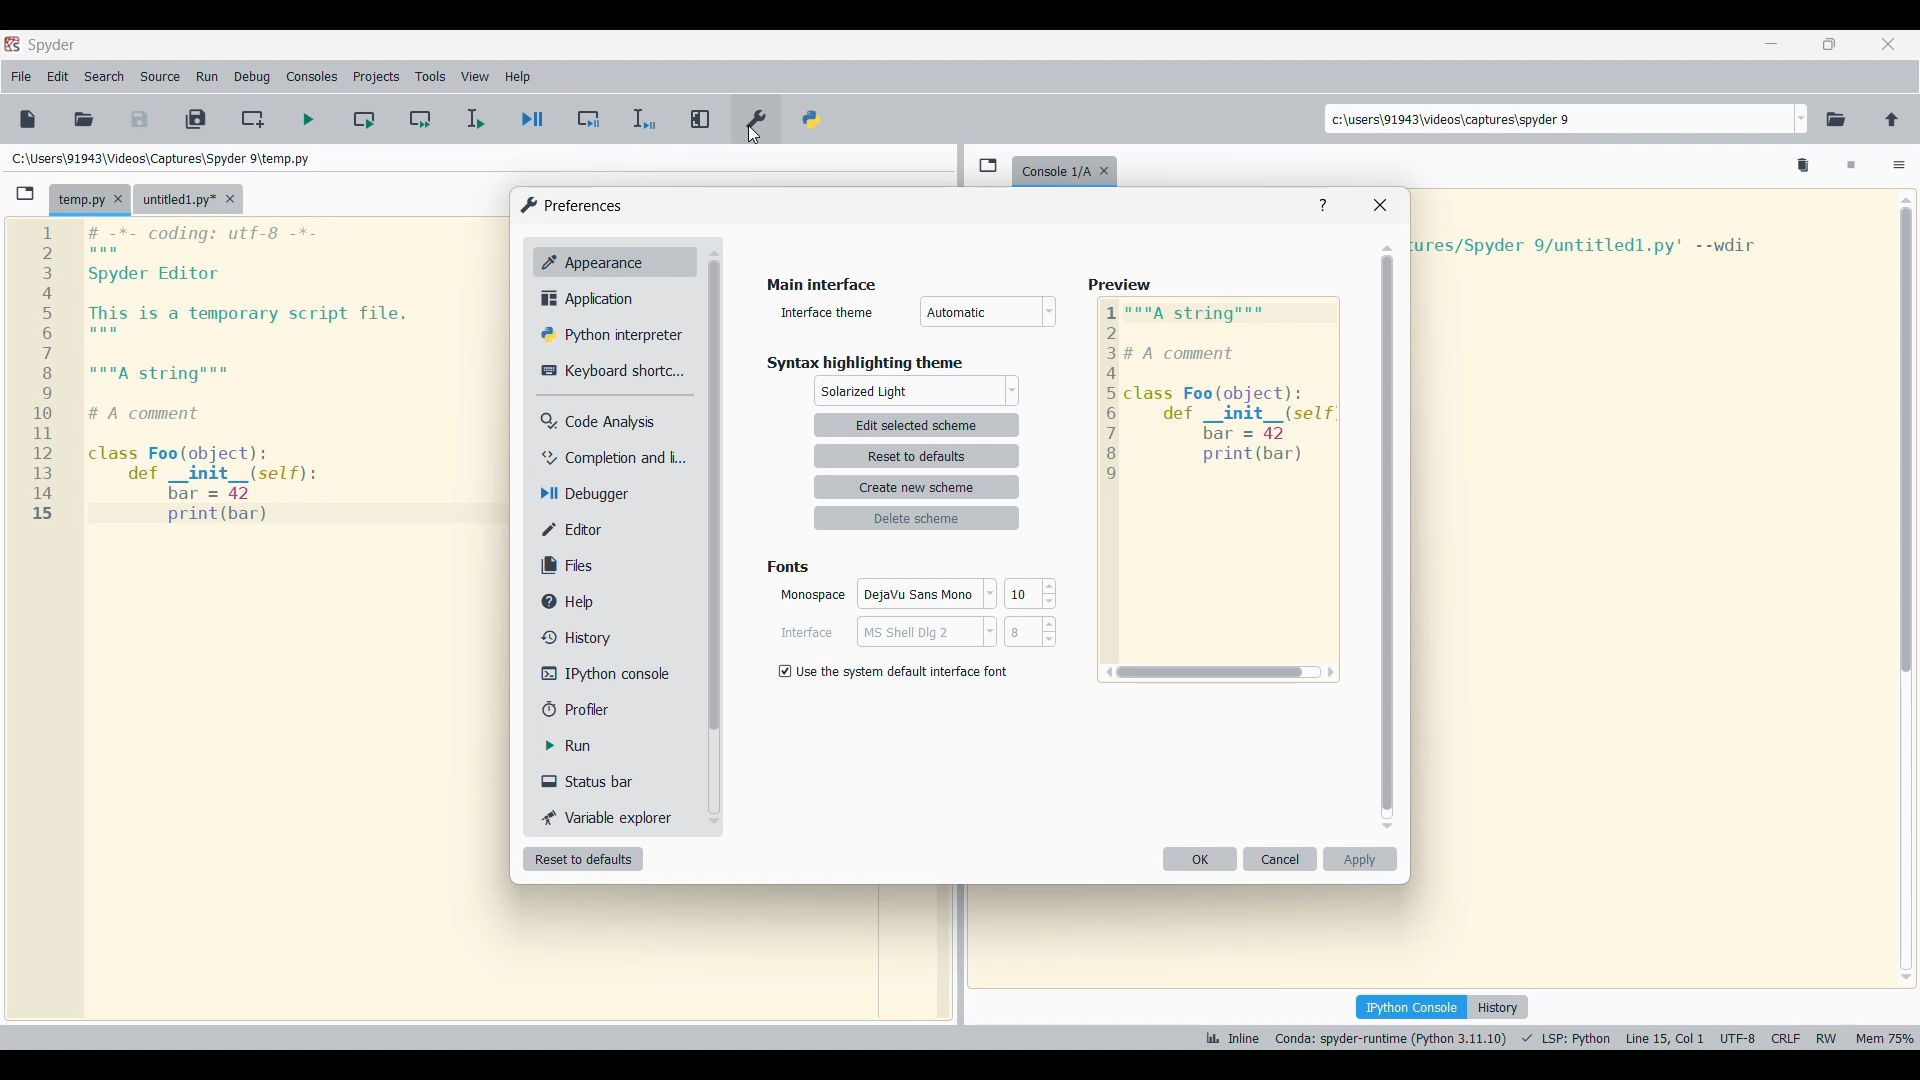 The height and width of the screenshot is (1080, 1920). Describe the element at coordinates (189, 199) in the screenshot. I see `Other tab` at that location.